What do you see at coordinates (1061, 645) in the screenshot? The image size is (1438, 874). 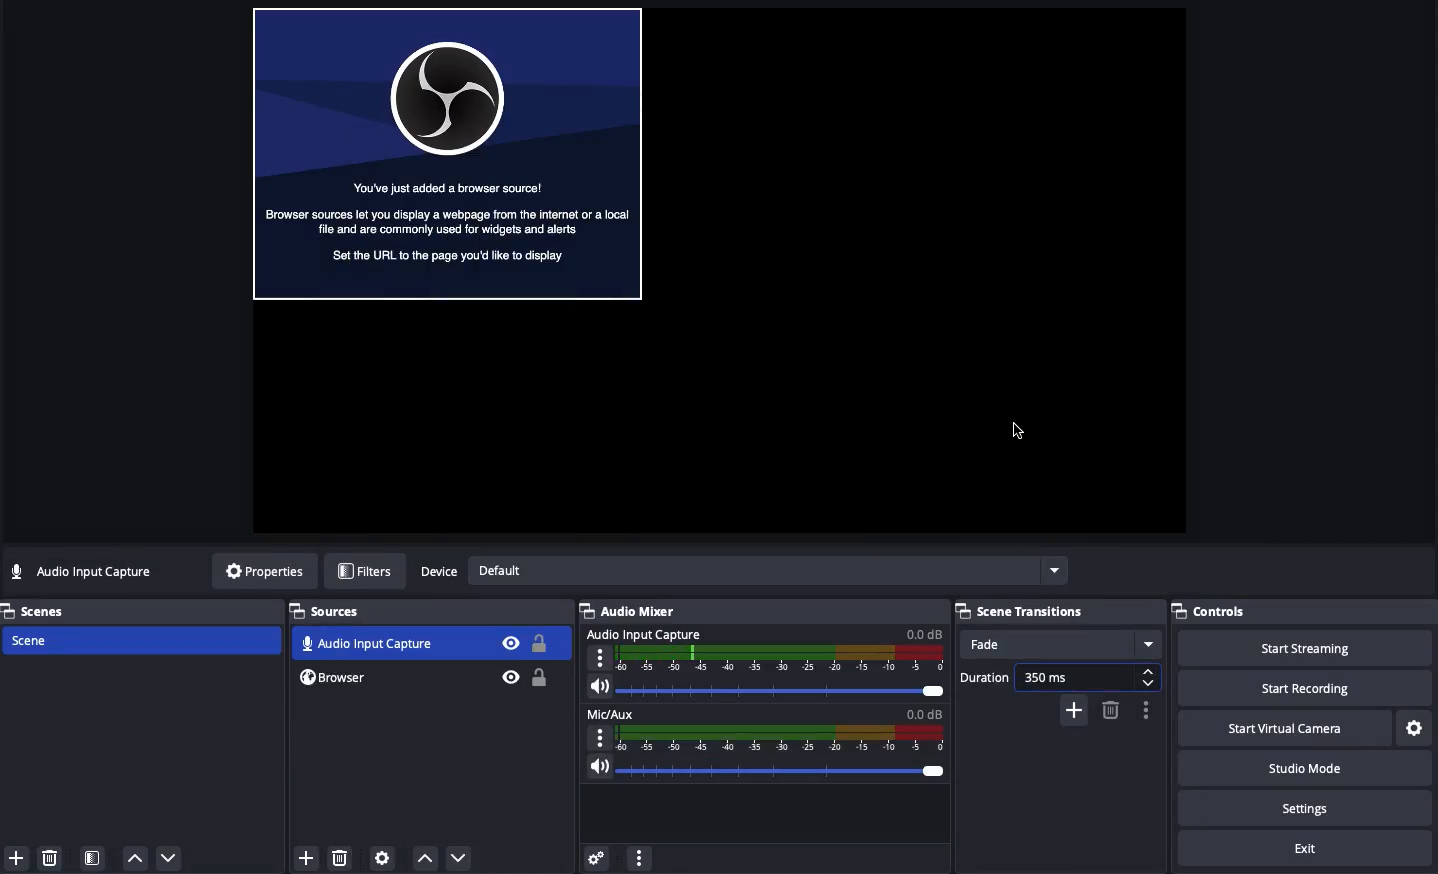 I see `Fade` at bounding box center [1061, 645].